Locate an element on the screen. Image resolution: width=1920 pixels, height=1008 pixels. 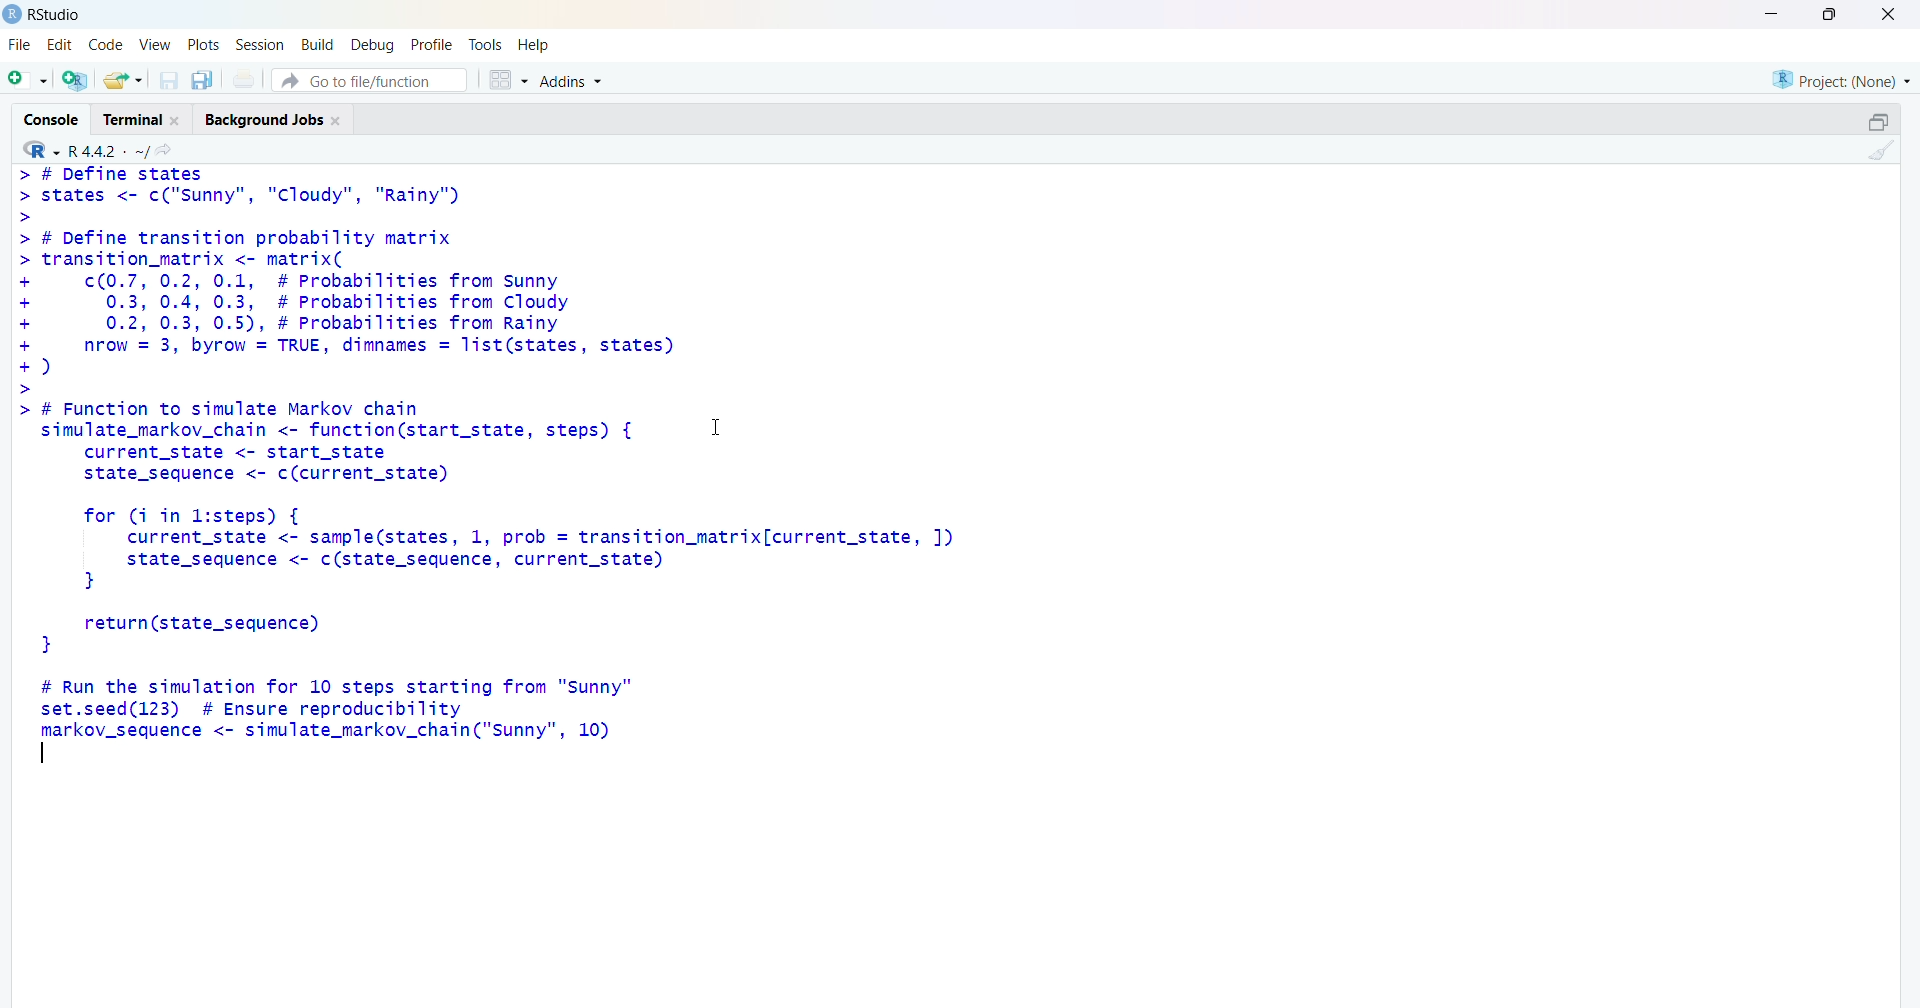
tools is located at coordinates (487, 42).